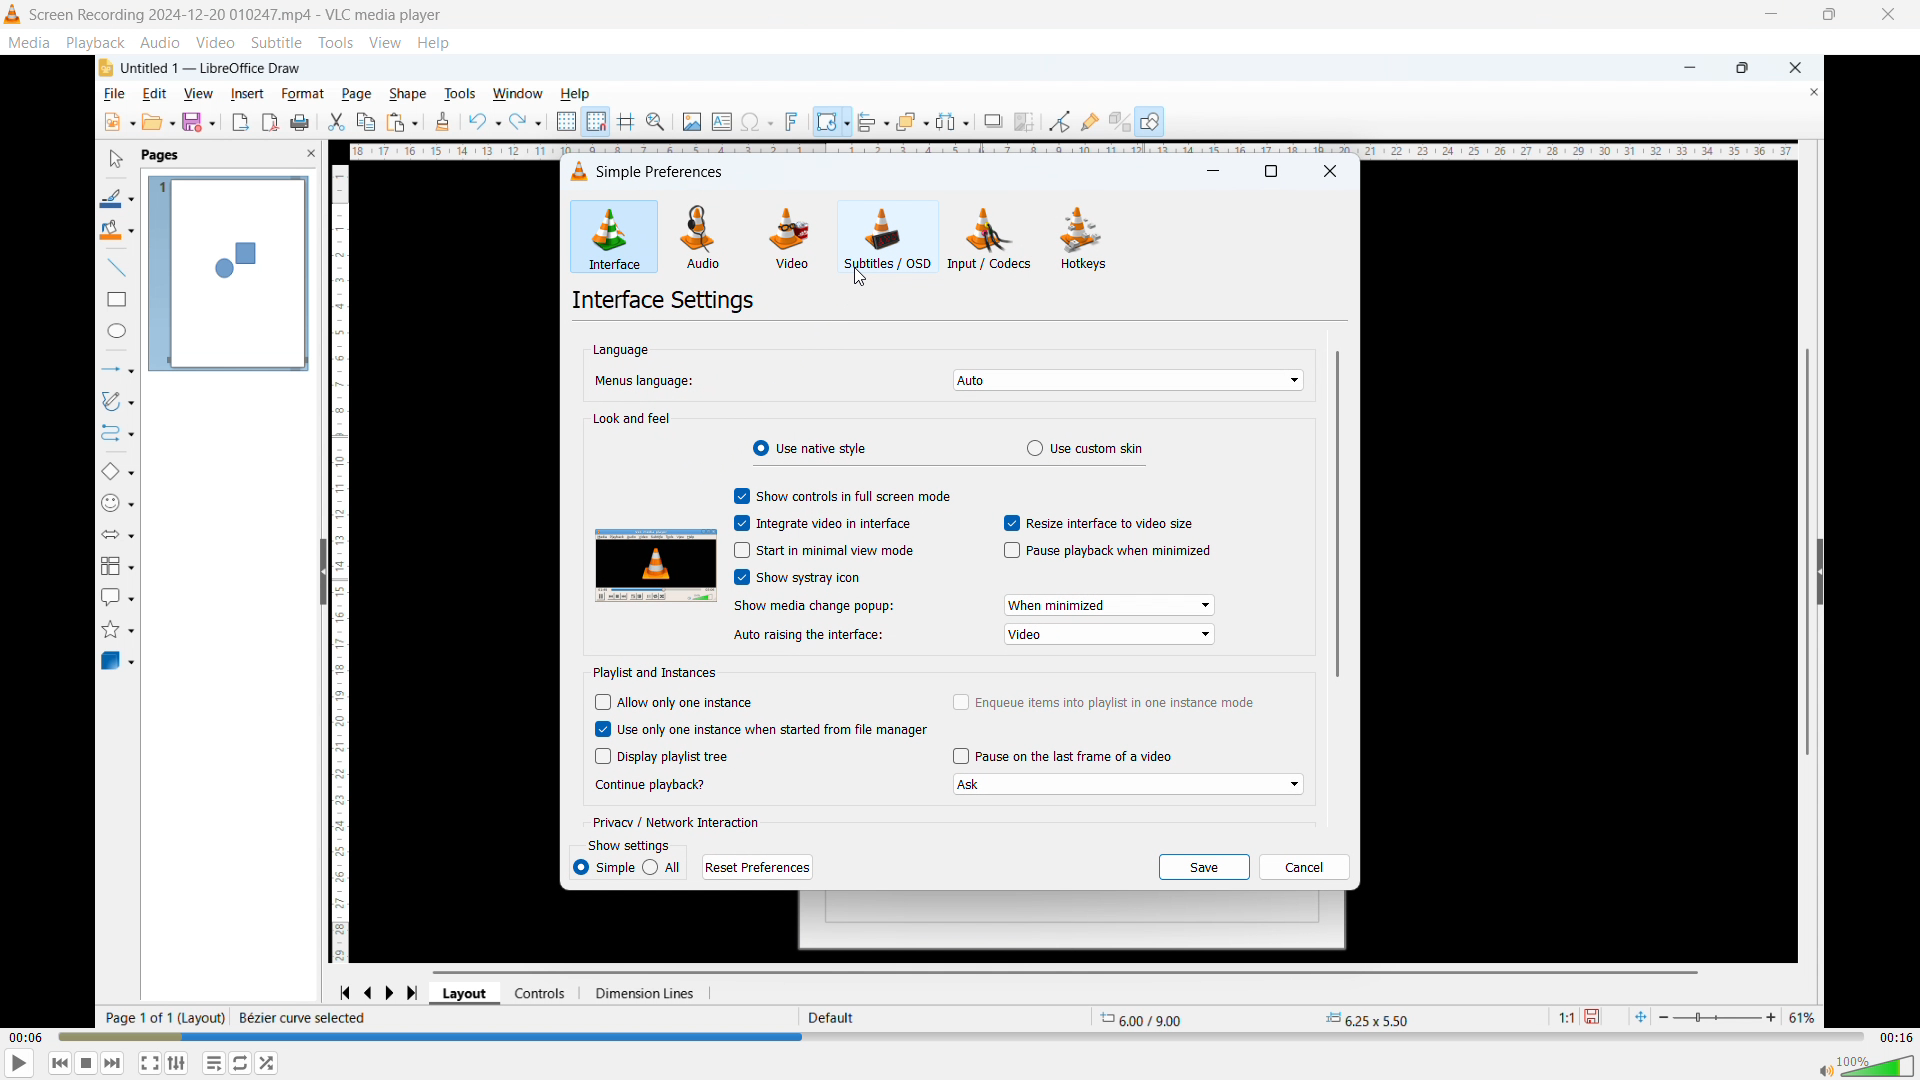 This screenshot has width=1920, height=1080. What do you see at coordinates (241, 1063) in the screenshot?
I see `Show advanced settings ` at bounding box center [241, 1063].